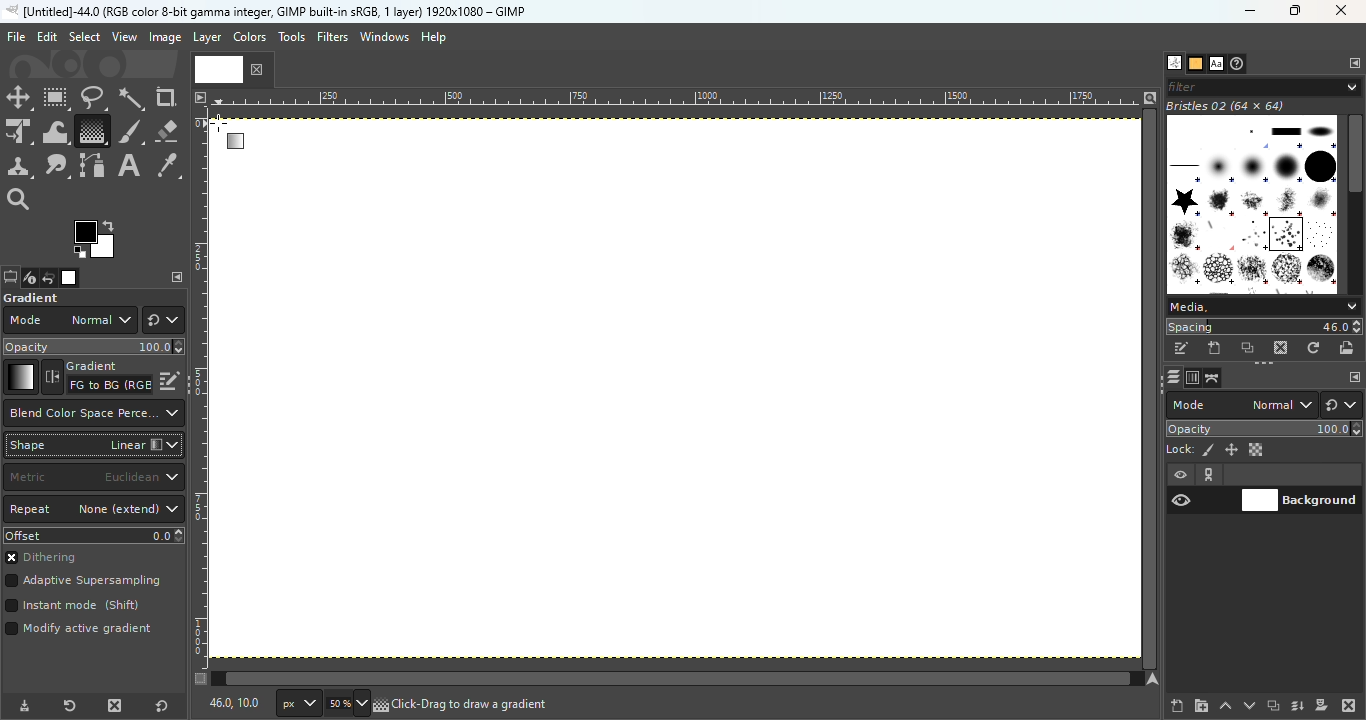 This screenshot has width=1366, height=720. Describe the element at coordinates (477, 705) in the screenshot. I see `click drag to draw a gradient` at that location.